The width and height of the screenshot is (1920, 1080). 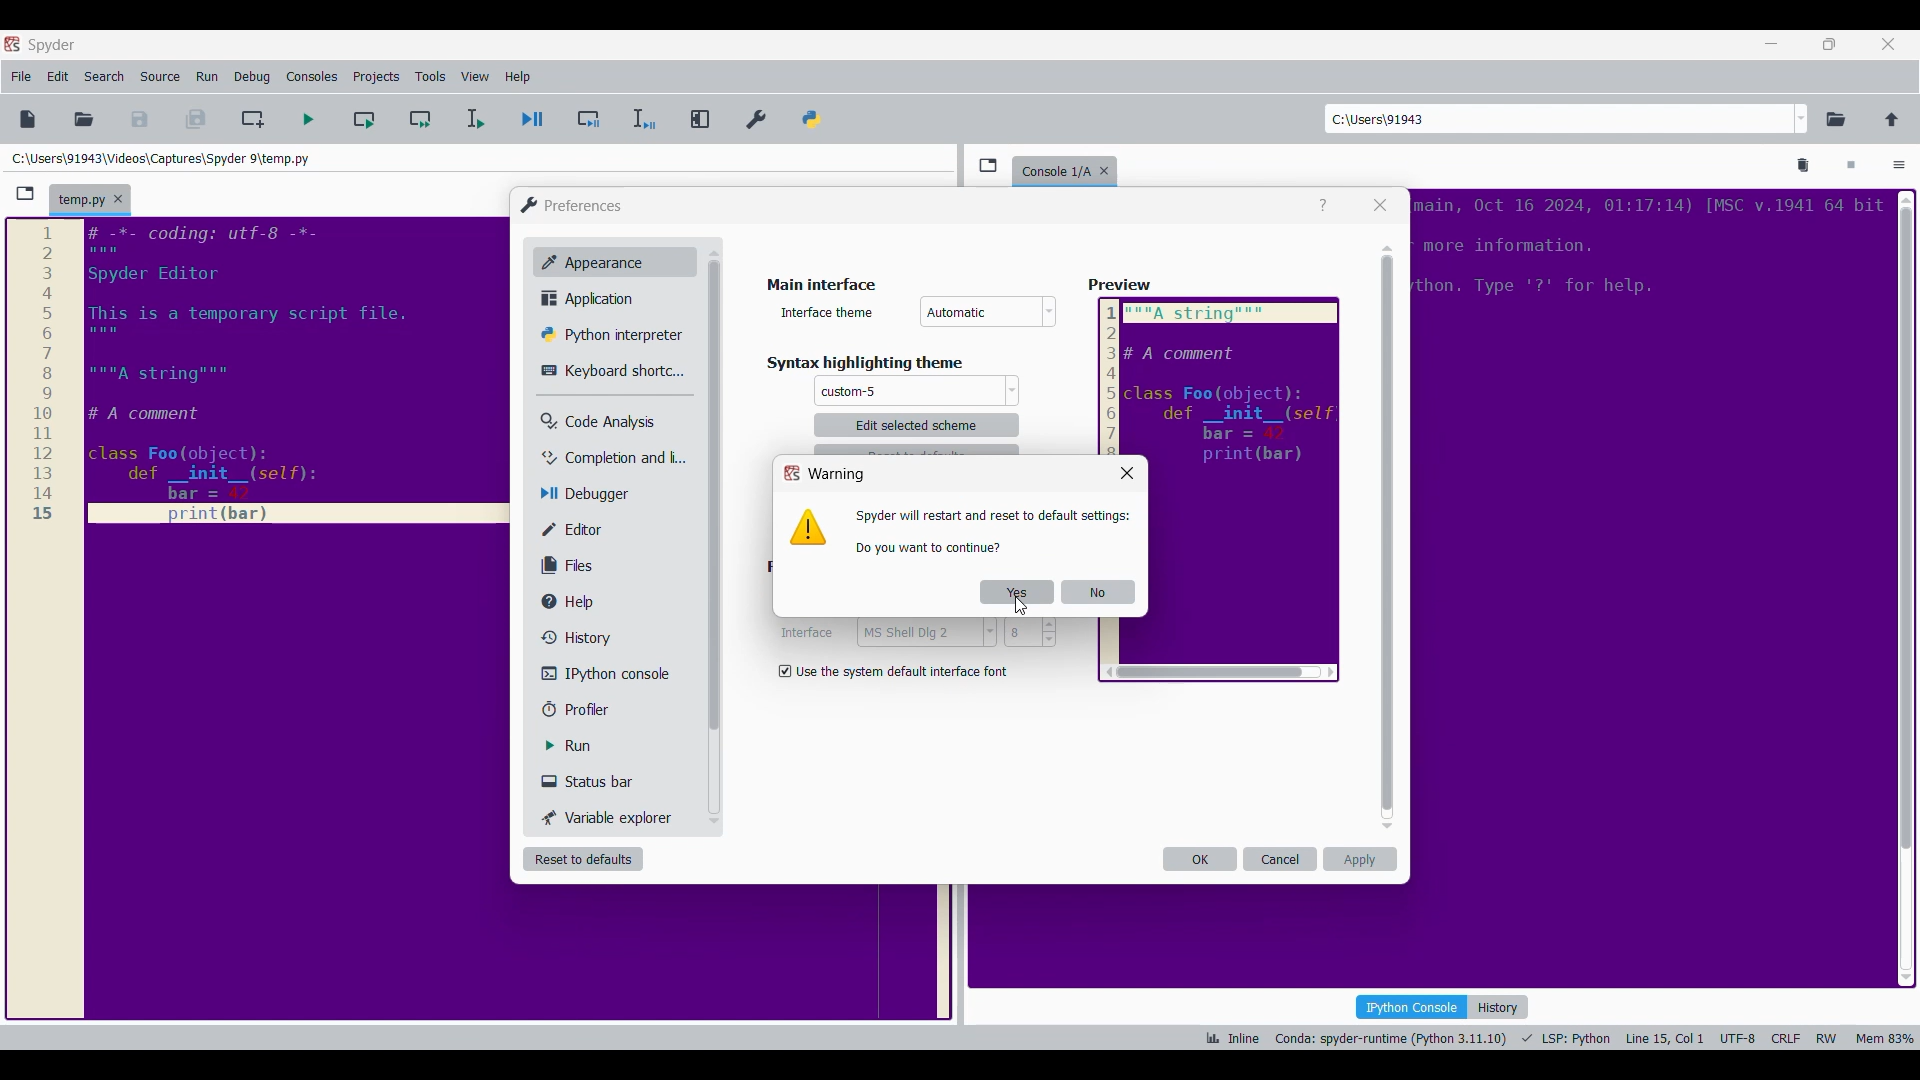 What do you see at coordinates (309, 119) in the screenshot?
I see `Run file` at bounding box center [309, 119].